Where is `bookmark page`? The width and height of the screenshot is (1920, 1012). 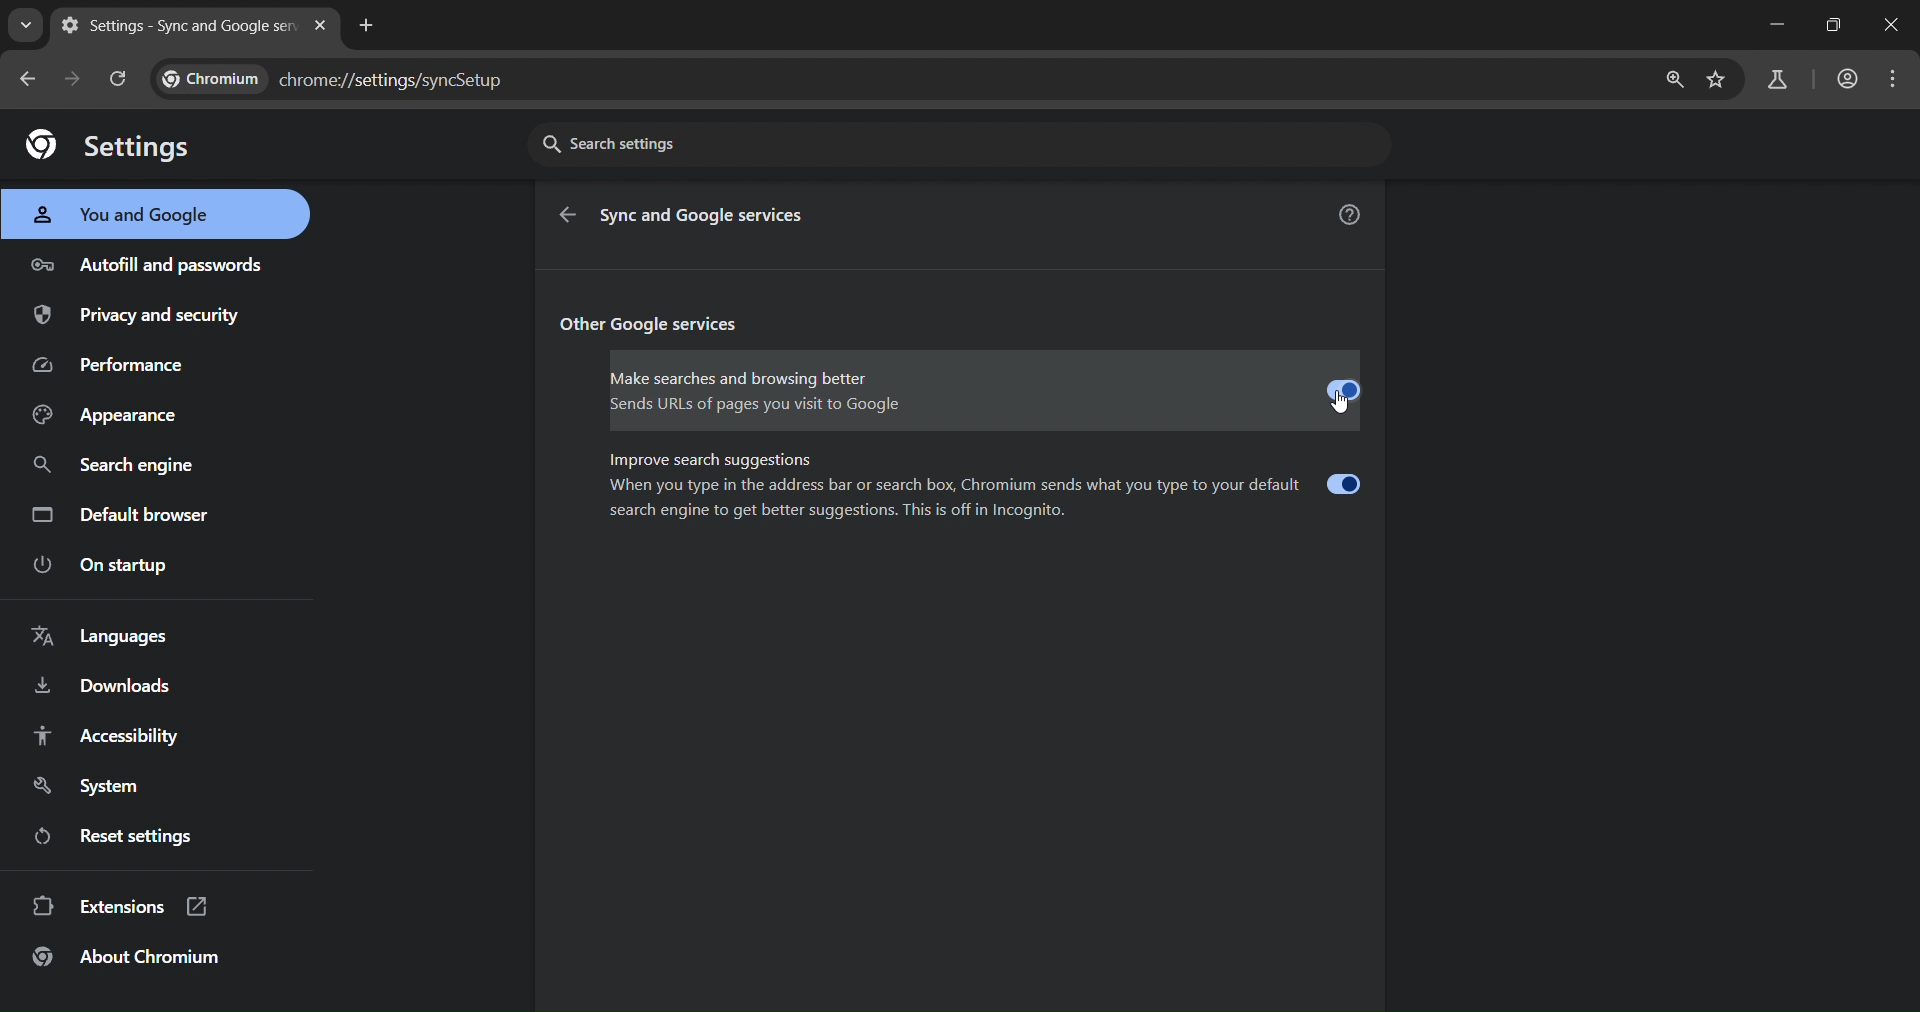
bookmark page is located at coordinates (1715, 84).